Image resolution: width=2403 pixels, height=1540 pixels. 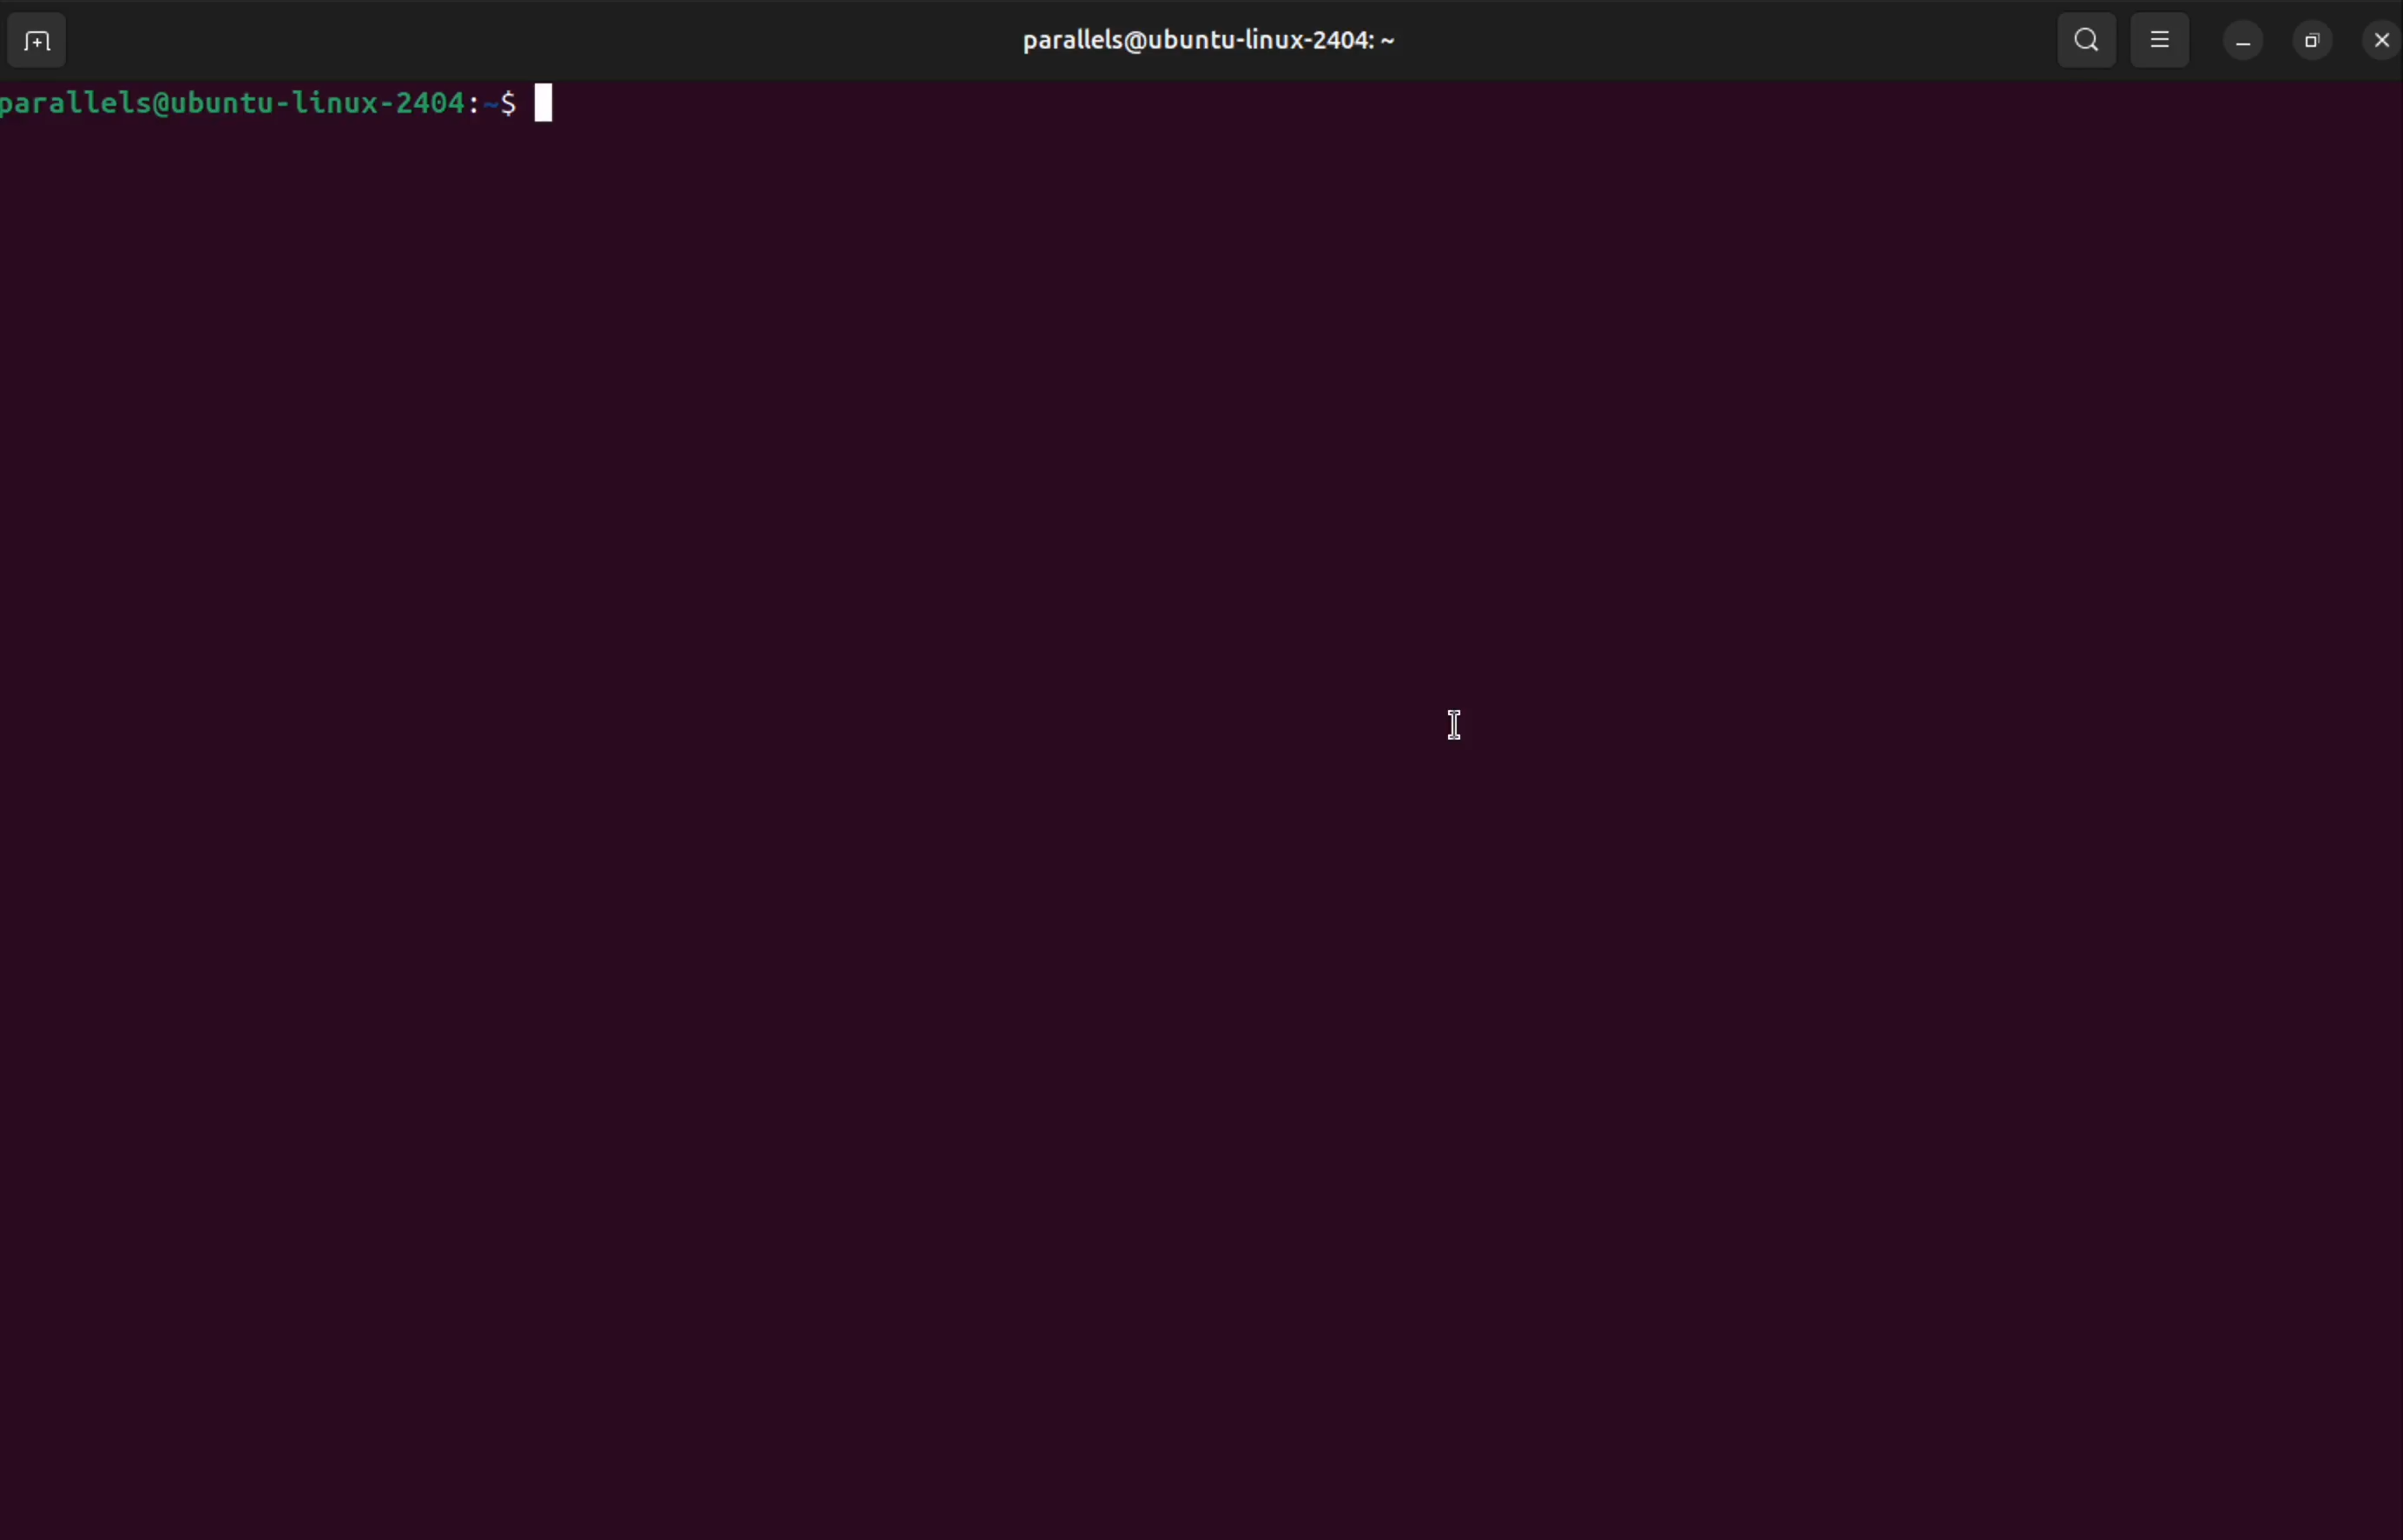 I want to click on cursor, so click(x=1465, y=723).